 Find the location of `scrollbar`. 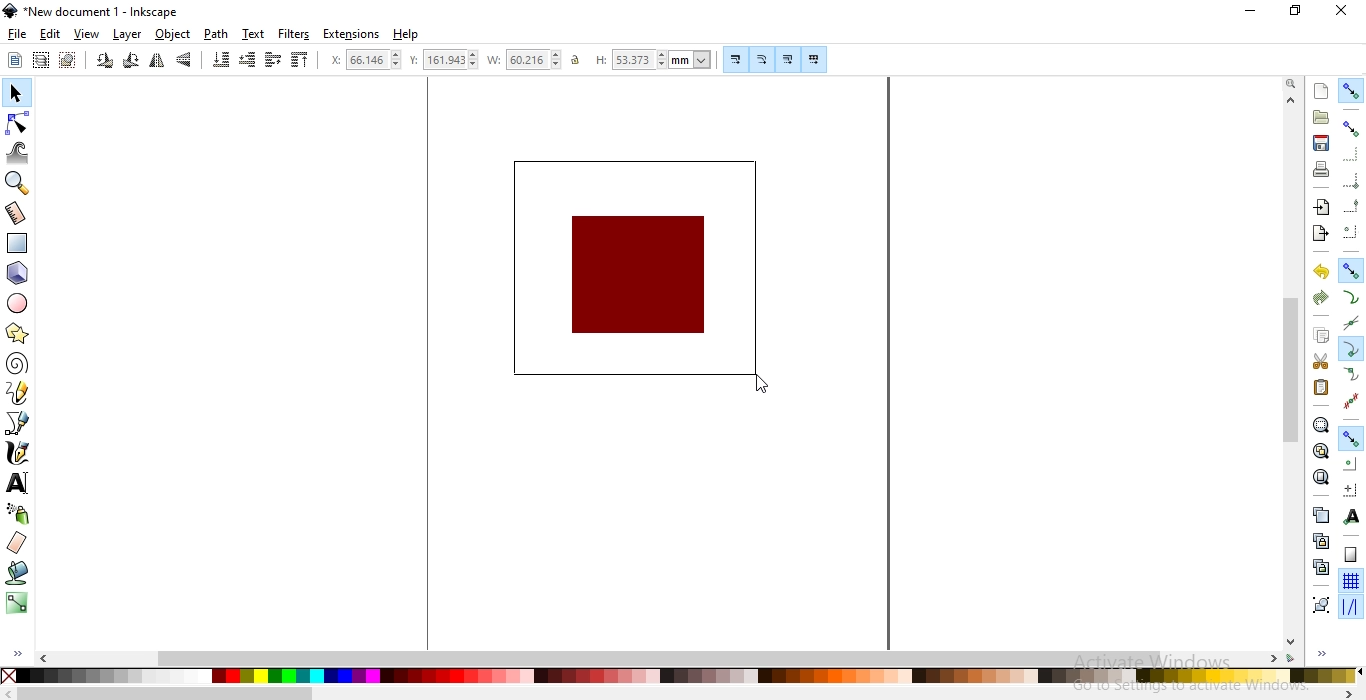

scrollbar is located at coordinates (658, 658).